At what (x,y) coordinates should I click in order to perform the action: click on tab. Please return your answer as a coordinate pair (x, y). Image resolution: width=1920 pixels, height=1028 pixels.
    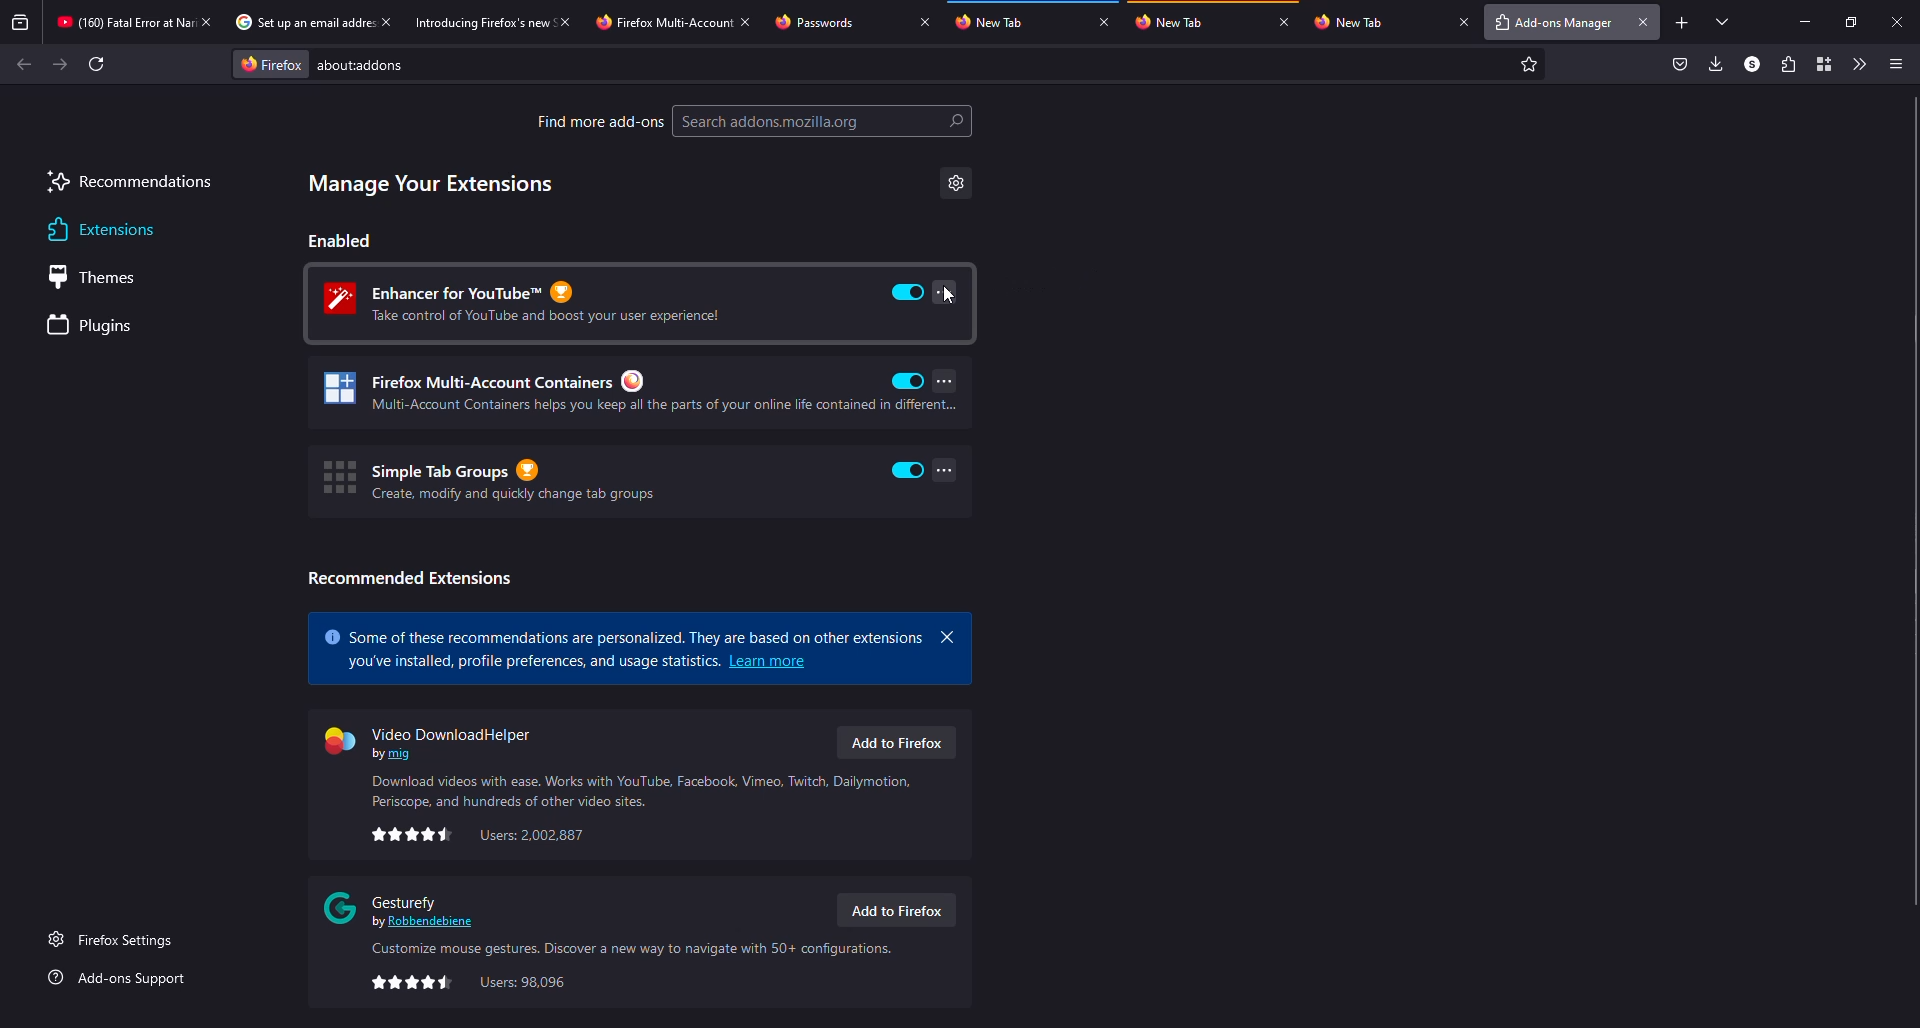
    Looking at the image, I should click on (1177, 21).